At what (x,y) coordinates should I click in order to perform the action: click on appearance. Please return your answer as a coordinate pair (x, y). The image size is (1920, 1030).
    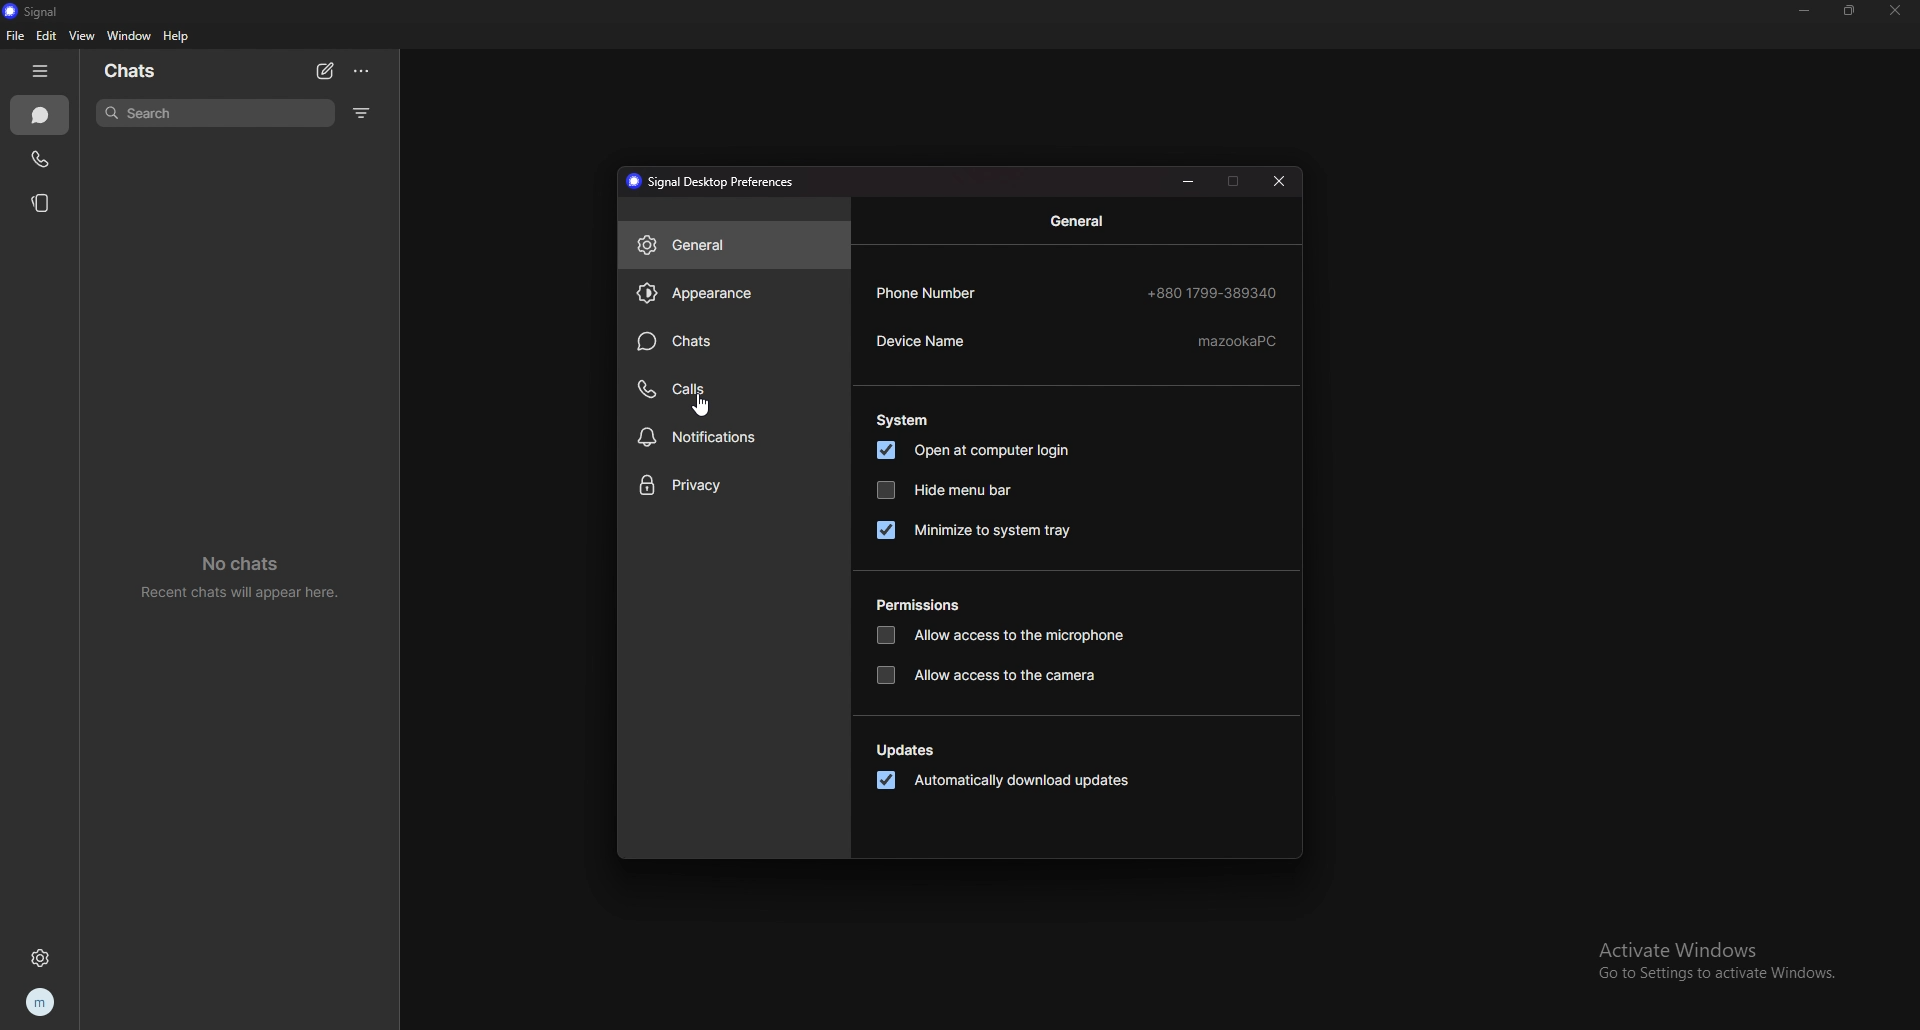
    Looking at the image, I should click on (734, 294).